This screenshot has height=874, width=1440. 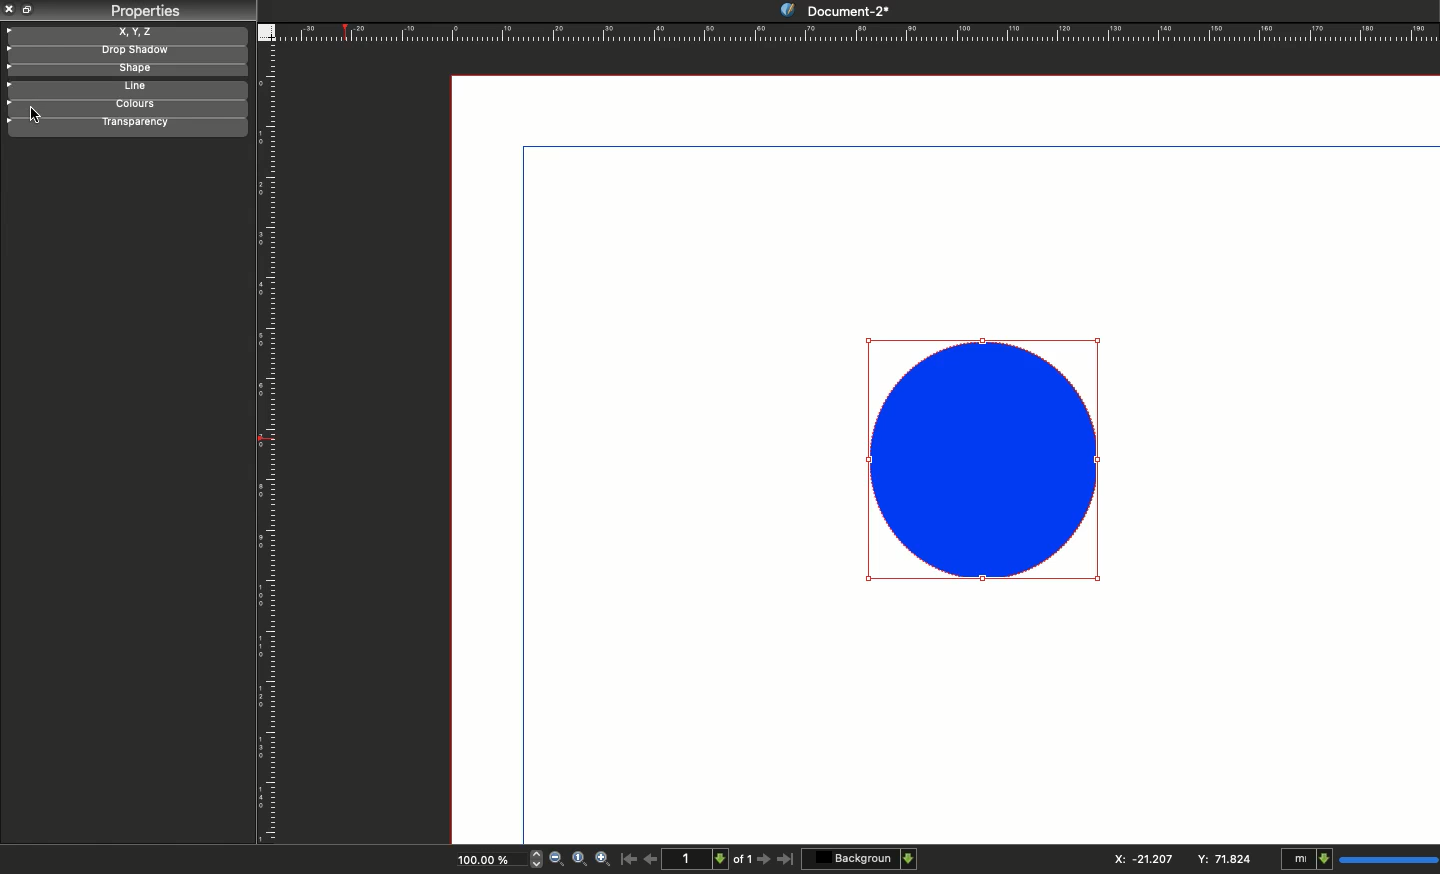 I want to click on Previous page, so click(x=651, y=858).